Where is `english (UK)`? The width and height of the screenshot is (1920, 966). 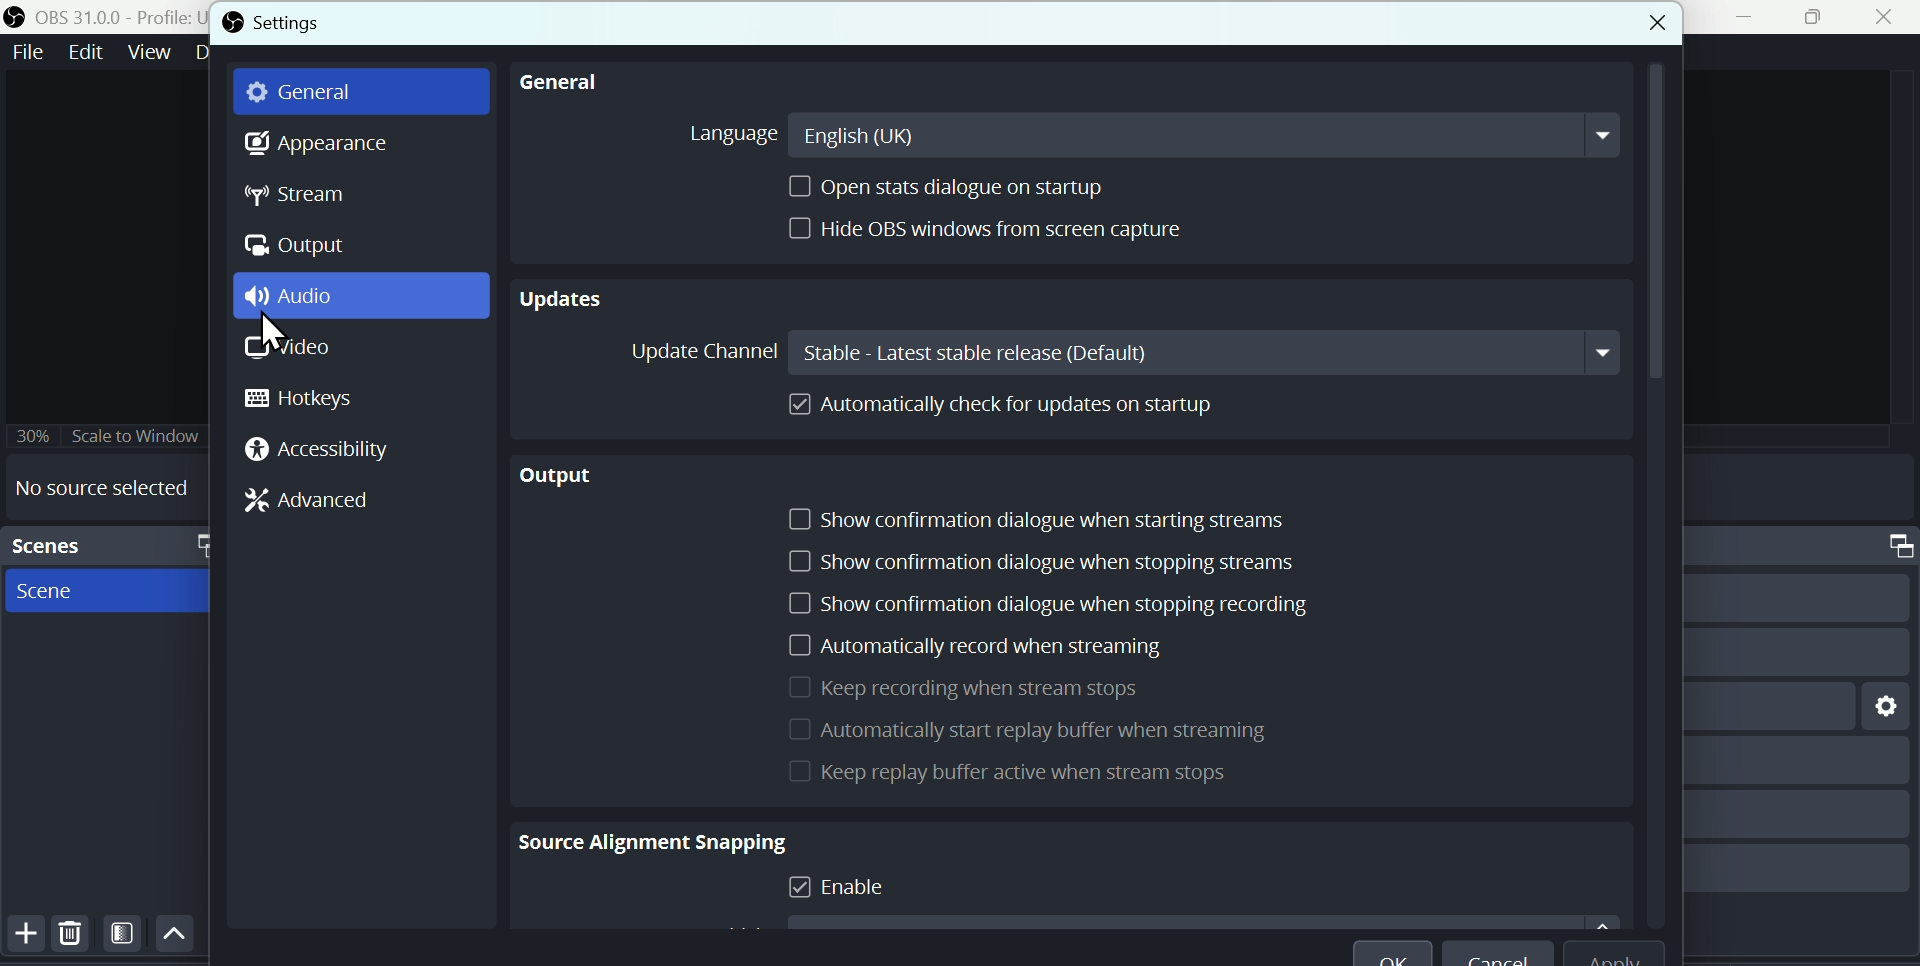 english (UK) is located at coordinates (1205, 135).